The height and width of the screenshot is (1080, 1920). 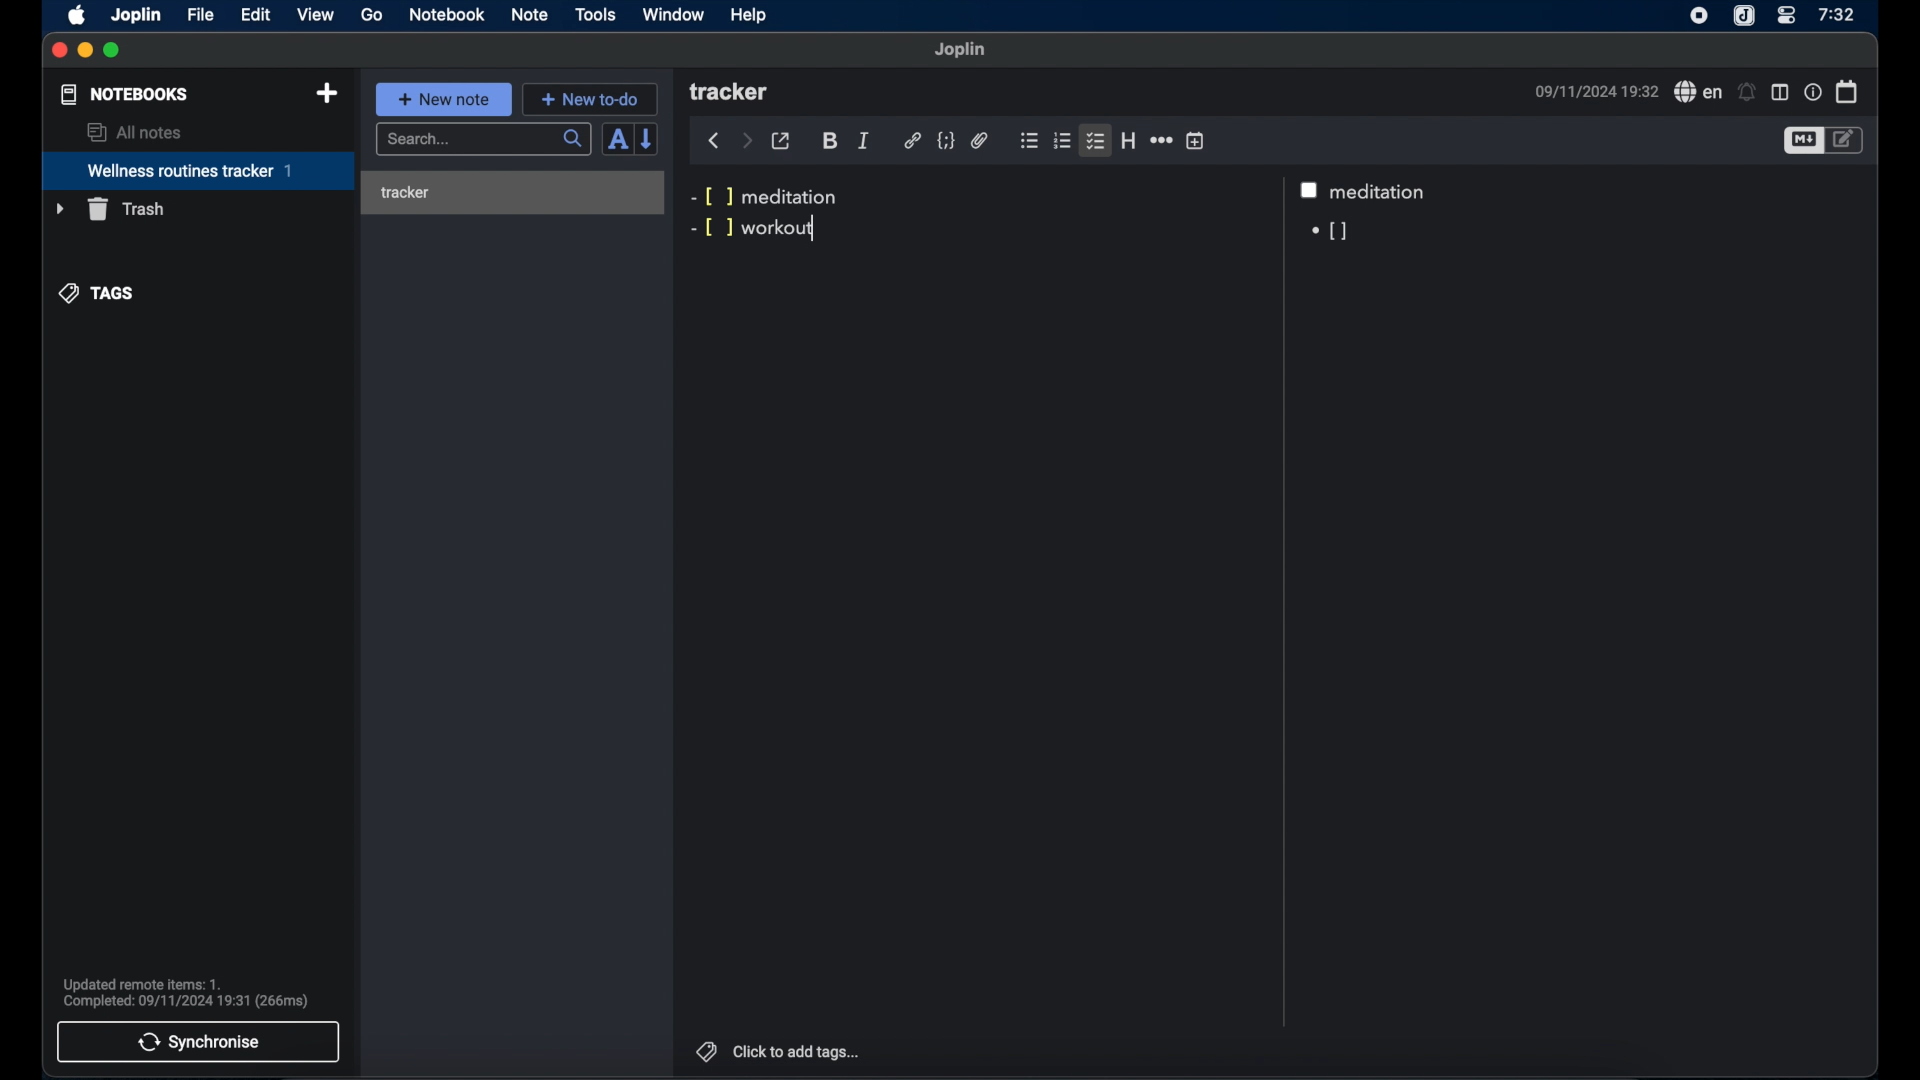 What do you see at coordinates (648, 139) in the screenshot?
I see `reverse sort order` at bounding box center [648, 139].